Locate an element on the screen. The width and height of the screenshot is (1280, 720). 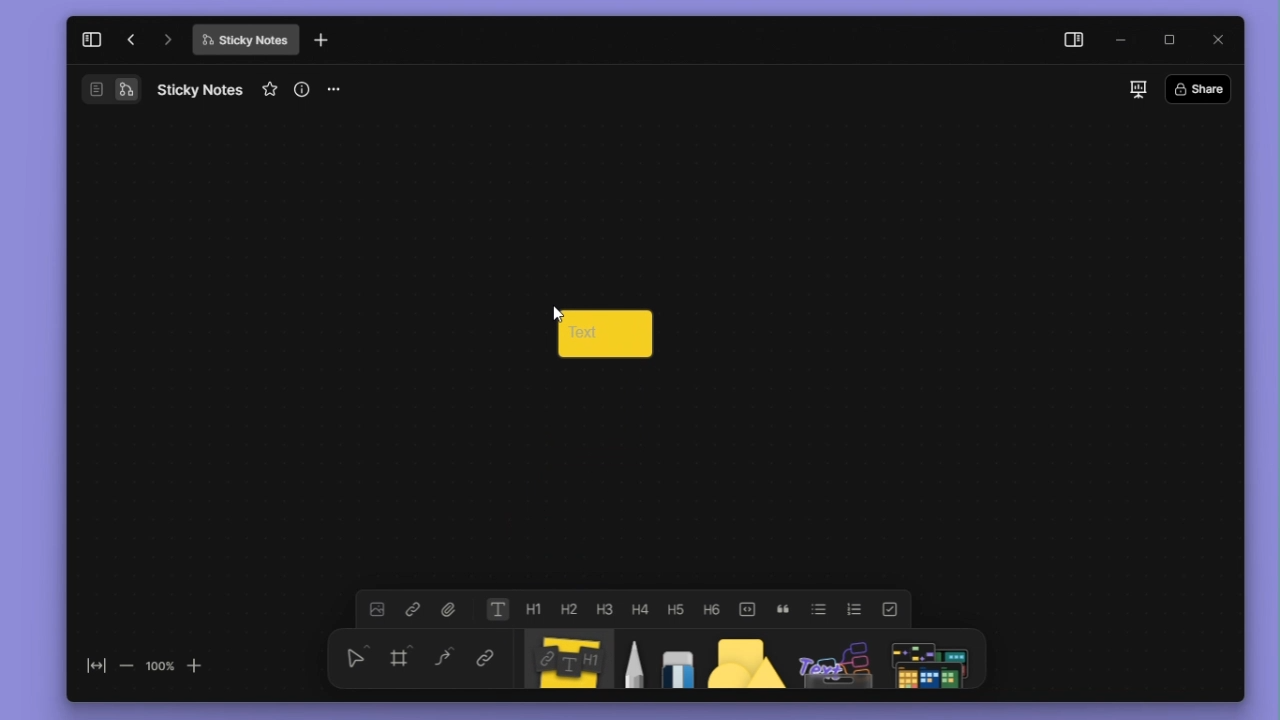
heading is located at coordinates (537, 608).